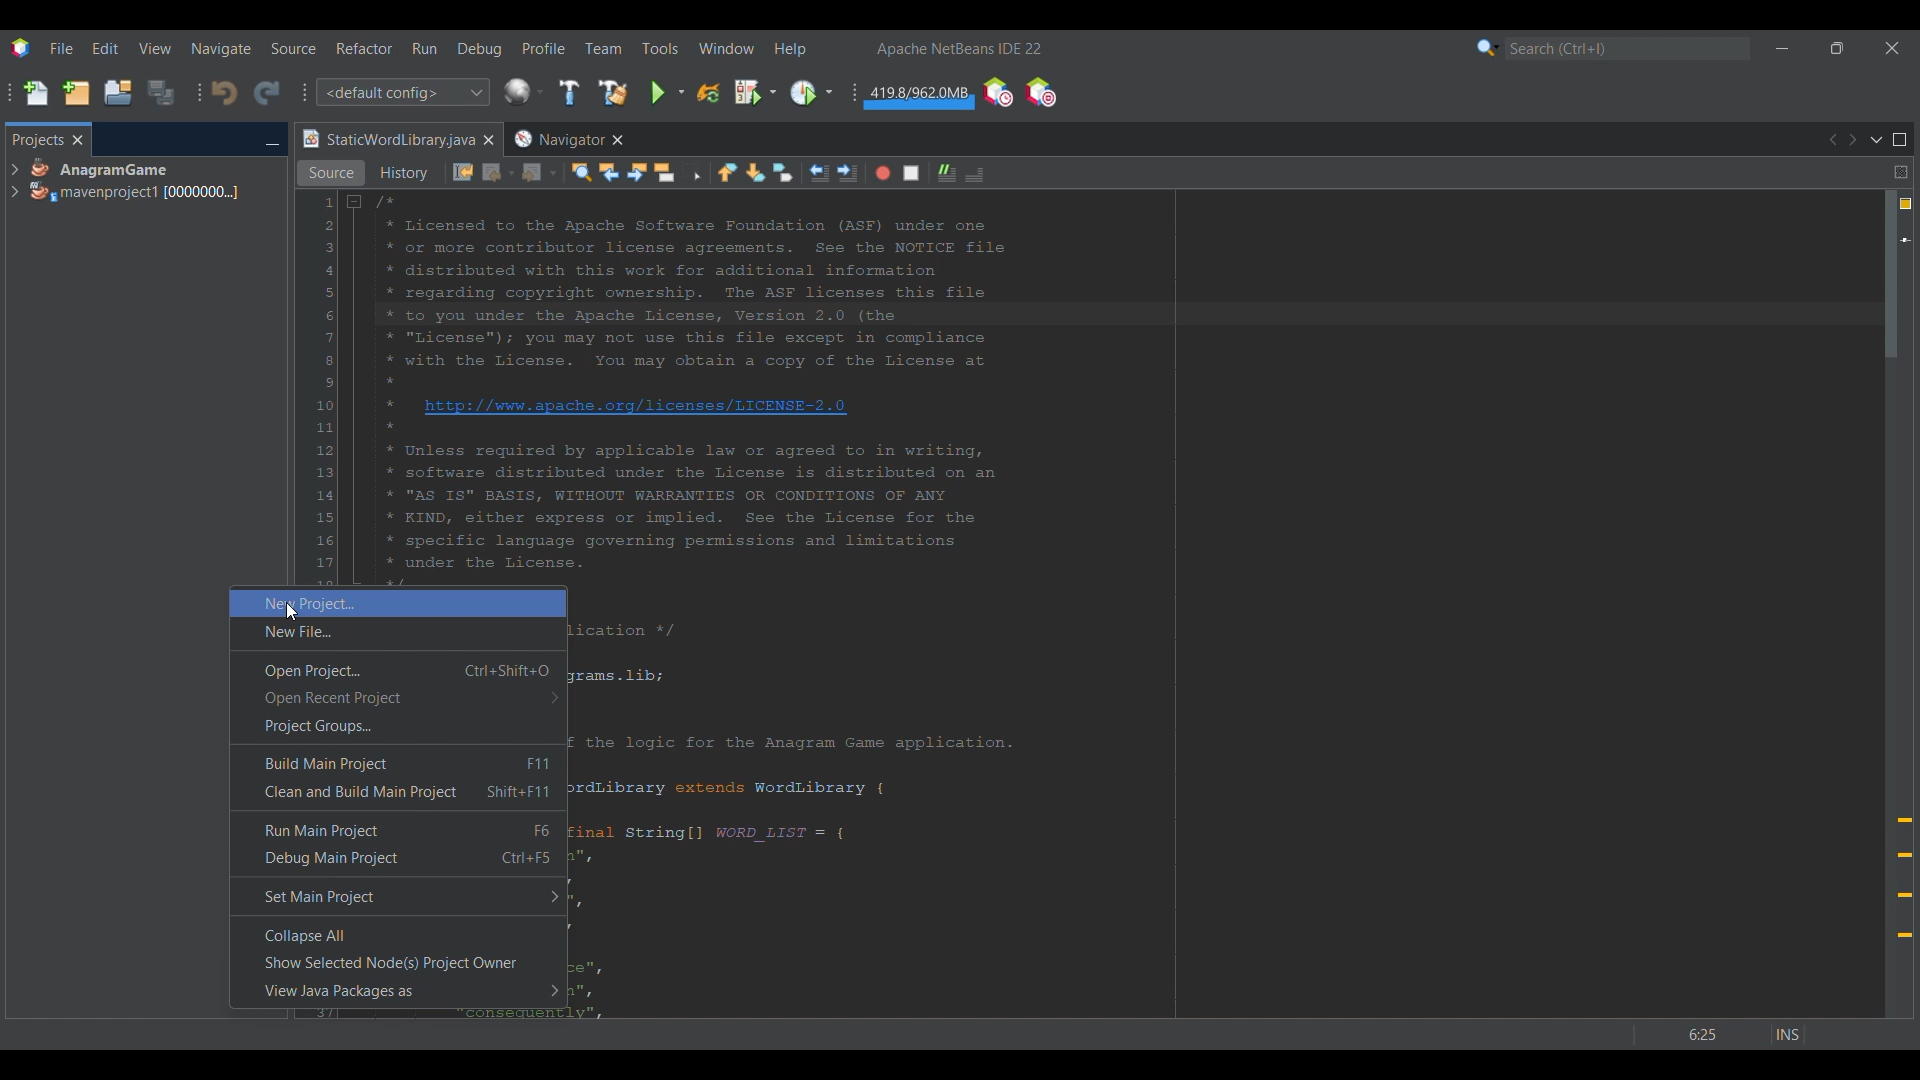 This screenshot has height=1080, width=1920. What do you see at coordinates (544, 48) in the screenshot?
I see `Profile menu` at bounding box center [544, 48].